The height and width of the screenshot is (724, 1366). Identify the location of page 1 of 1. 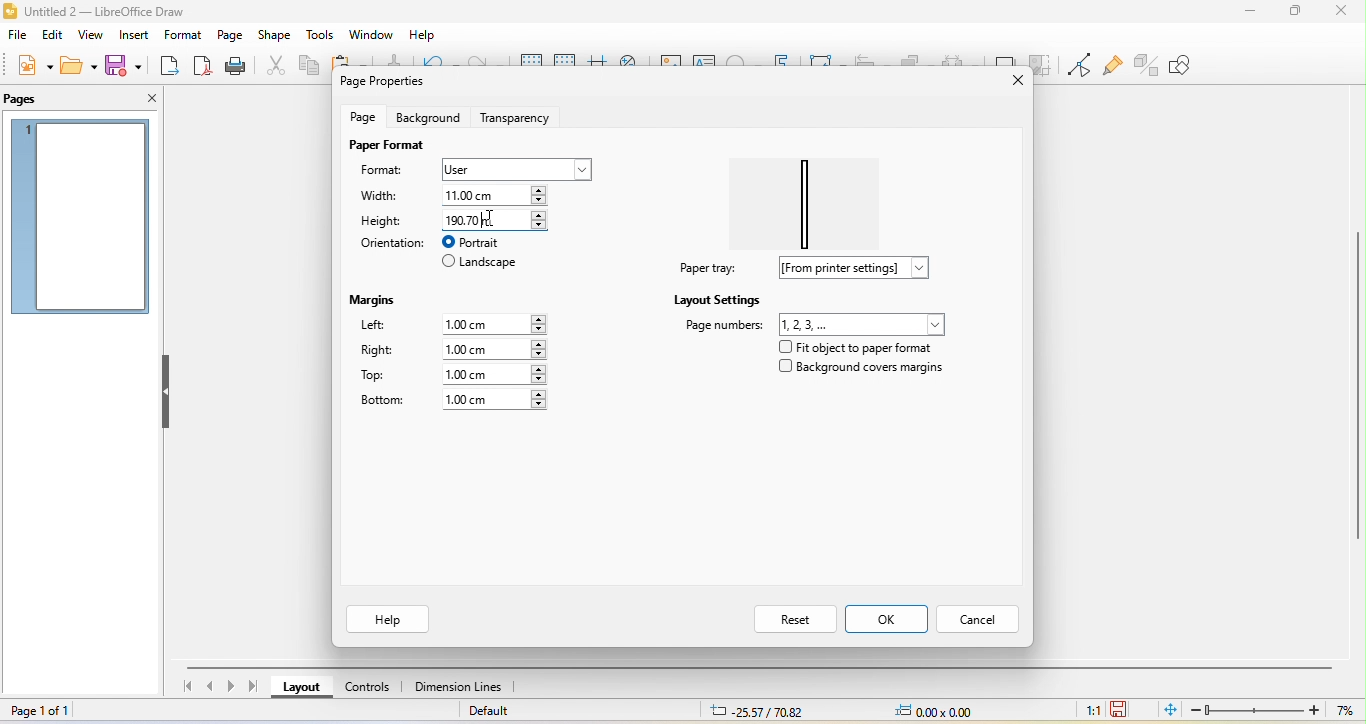
(50, 711).